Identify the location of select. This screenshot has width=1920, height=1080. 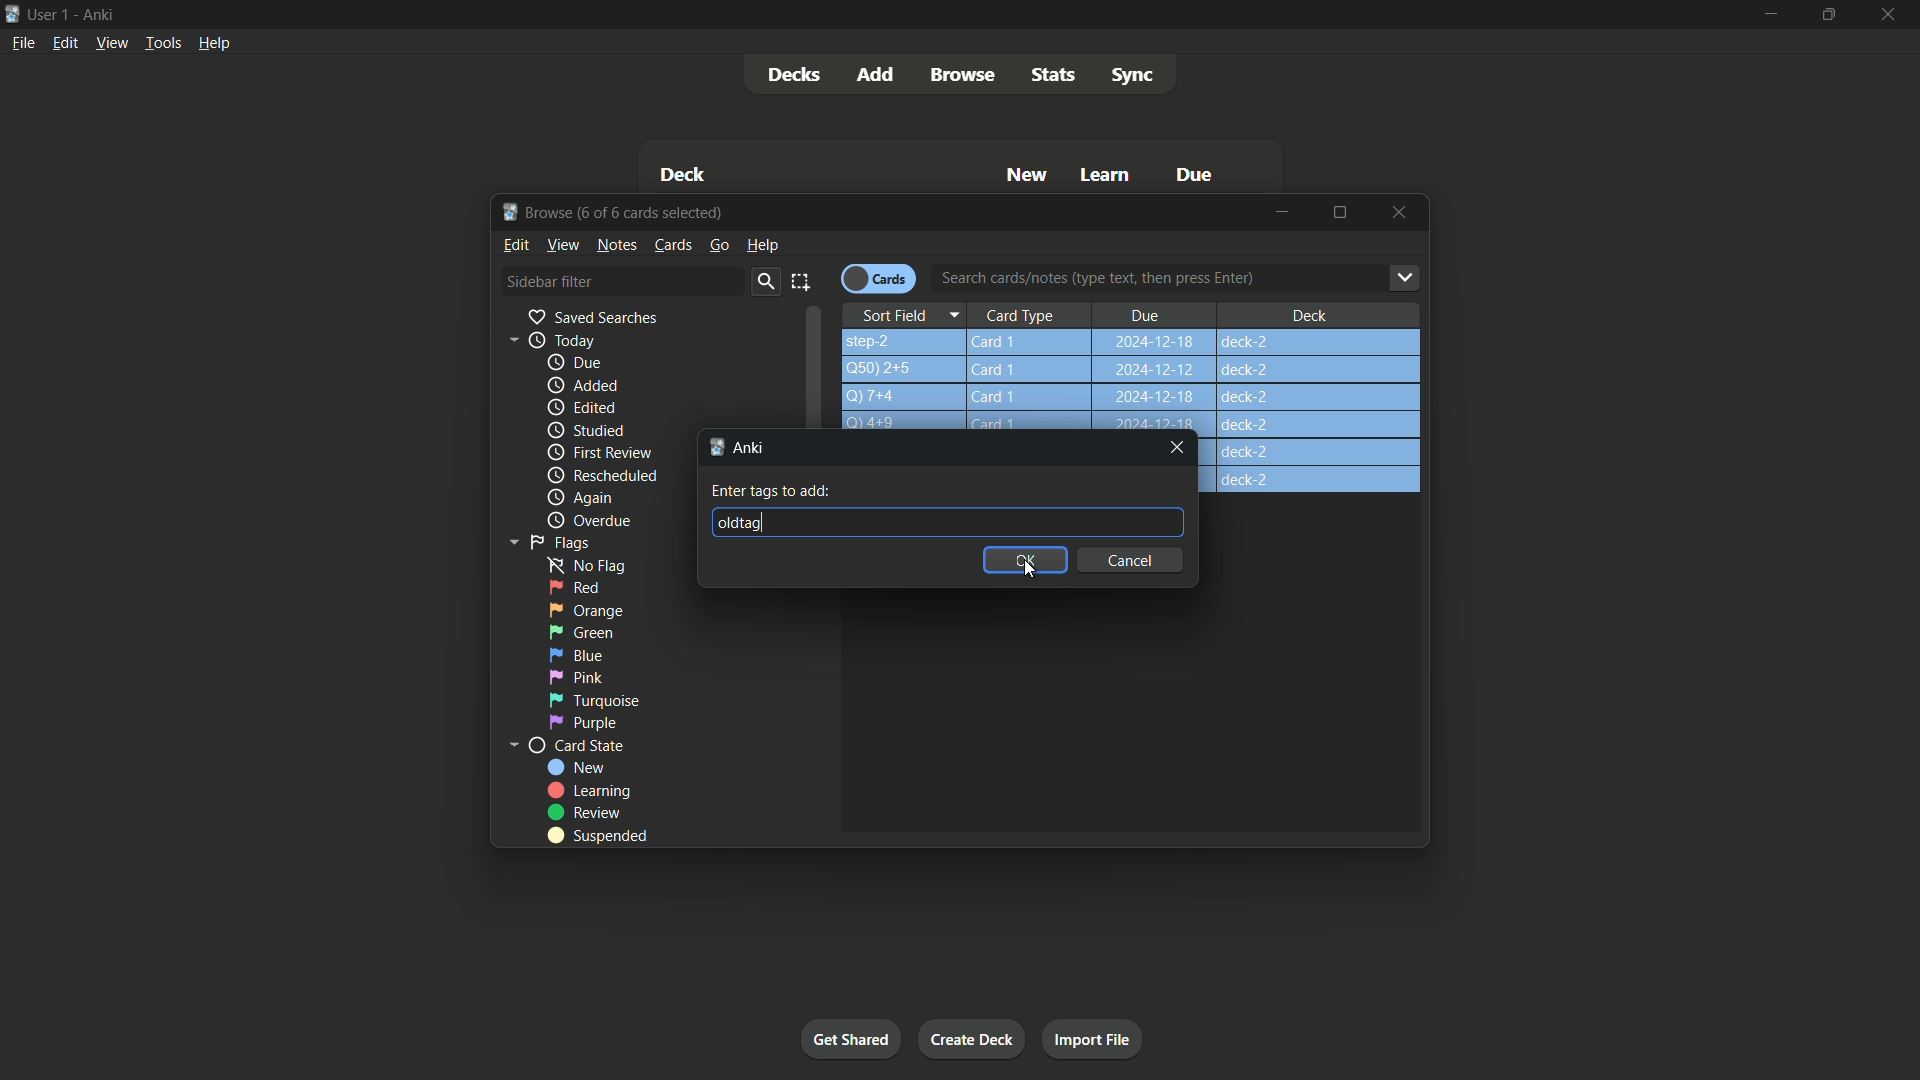
(802, 281).